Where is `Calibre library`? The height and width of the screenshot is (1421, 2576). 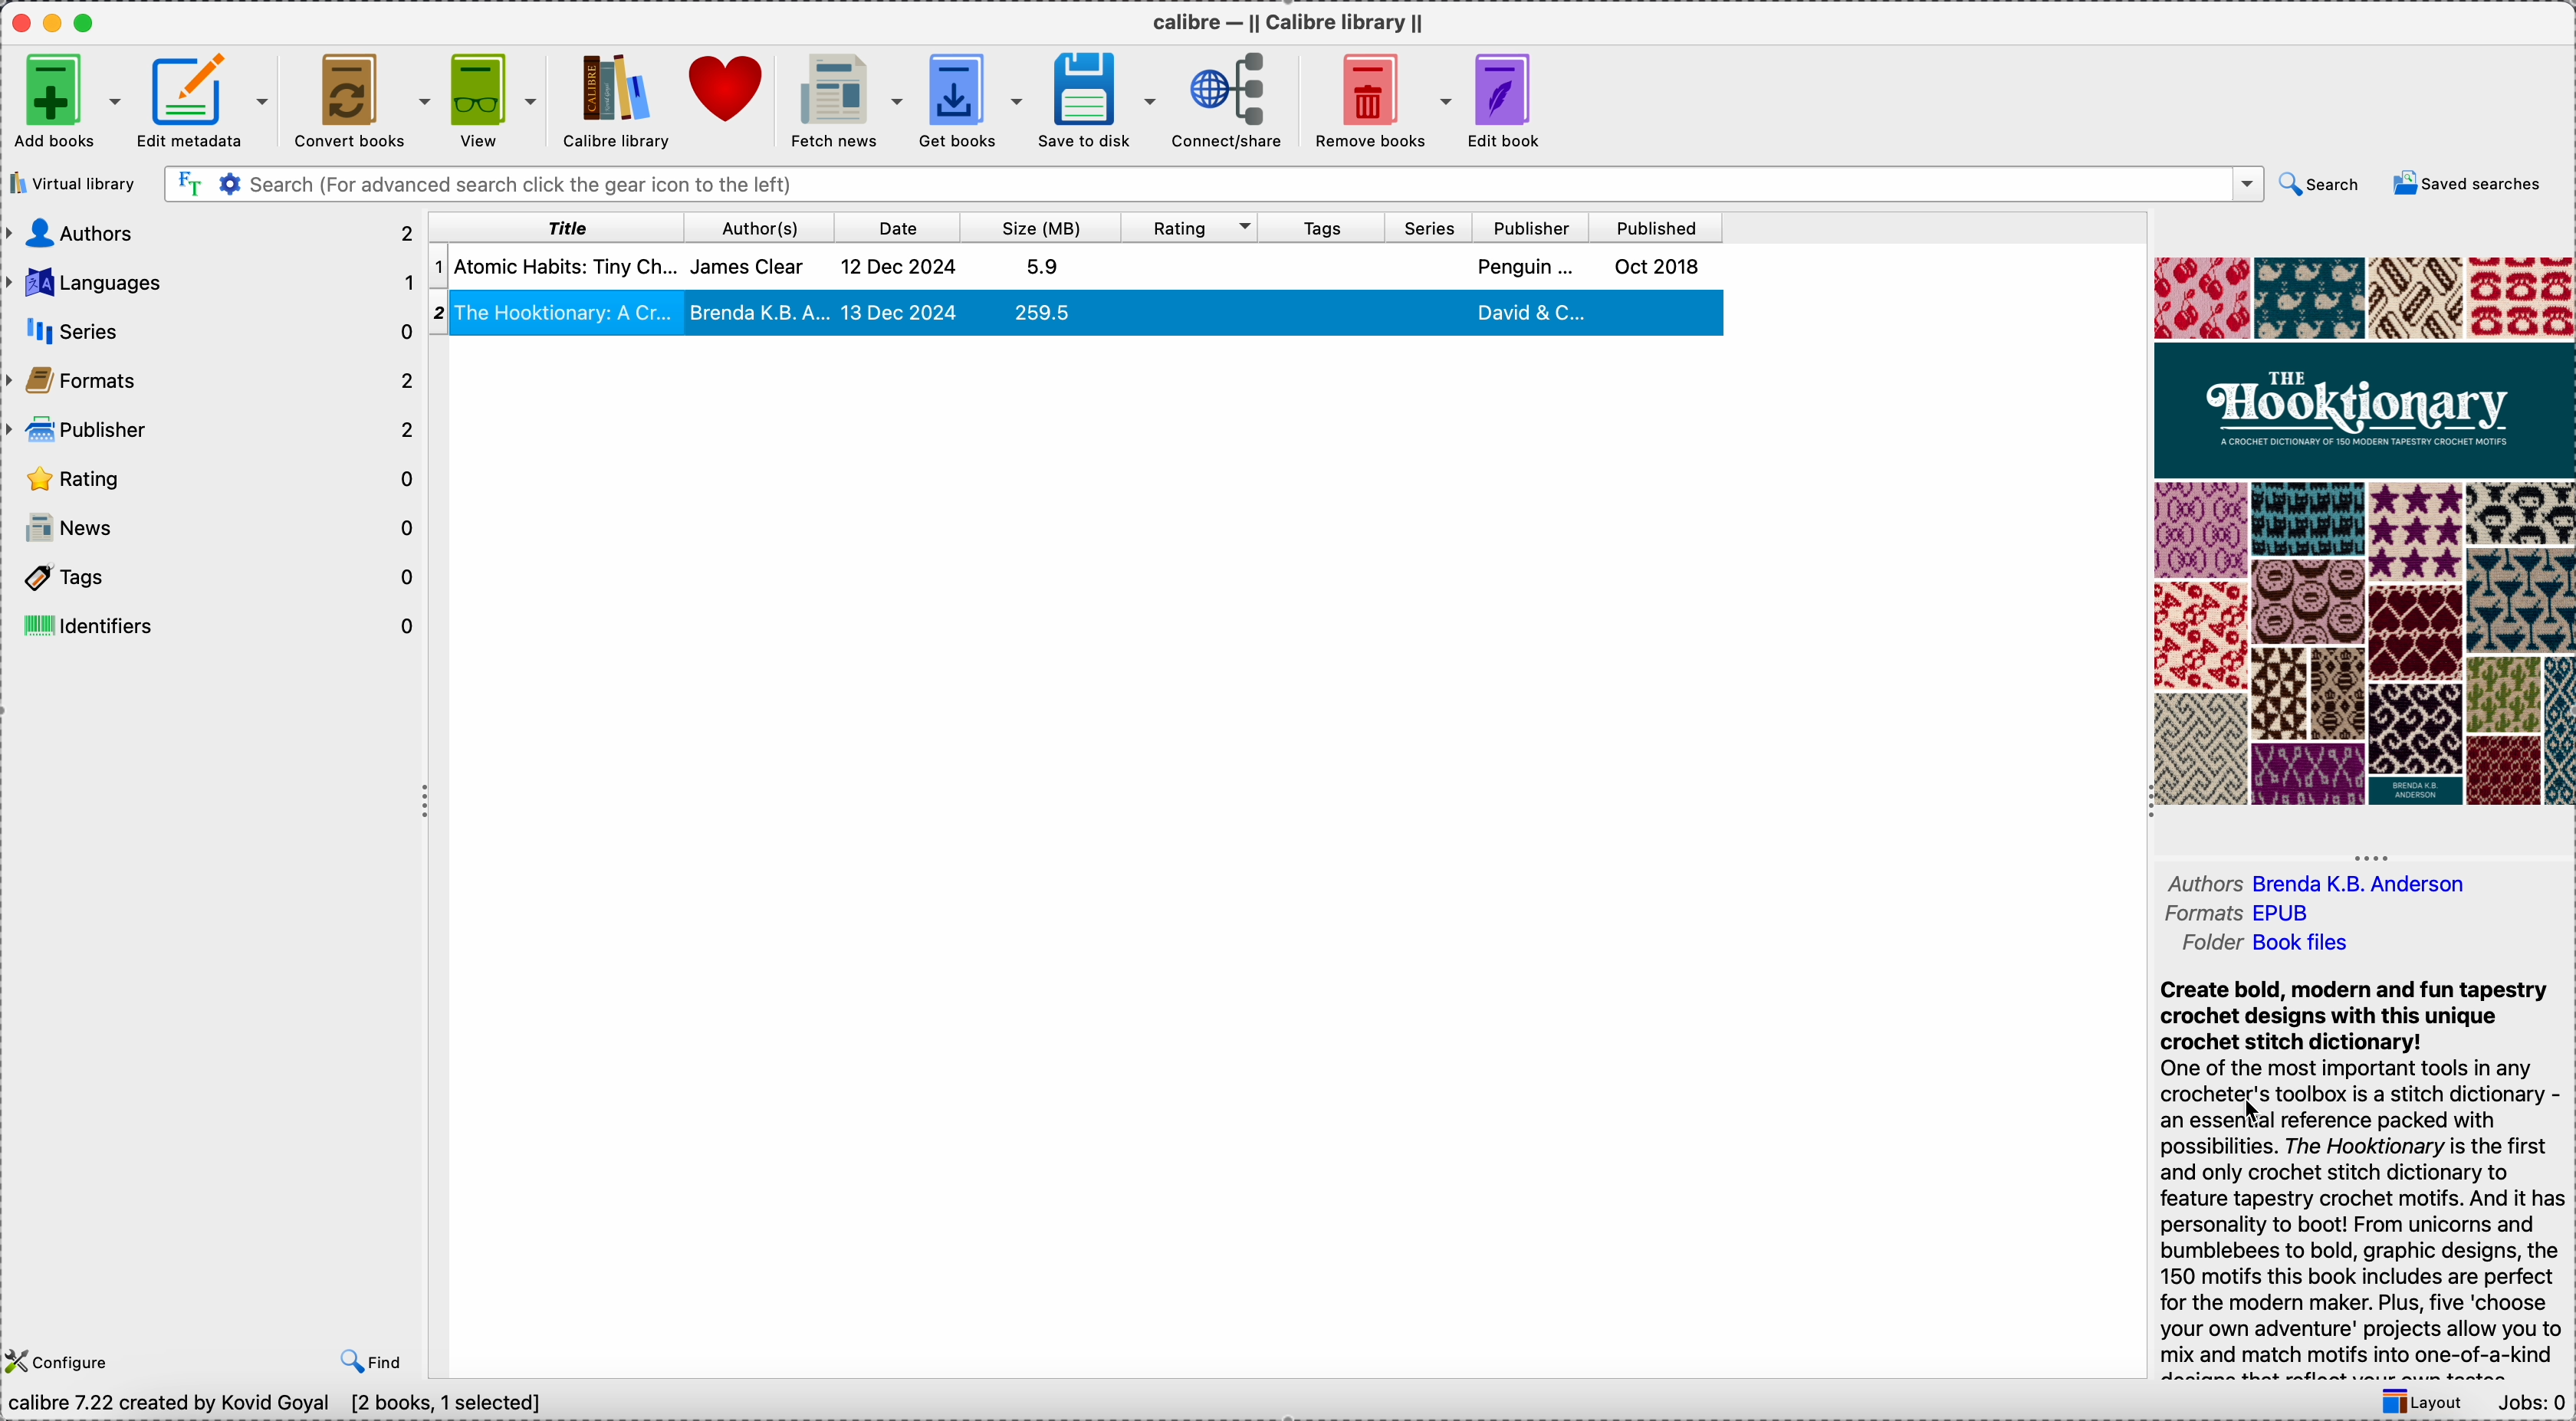 Calibre library is located at coordinates (616, 103).